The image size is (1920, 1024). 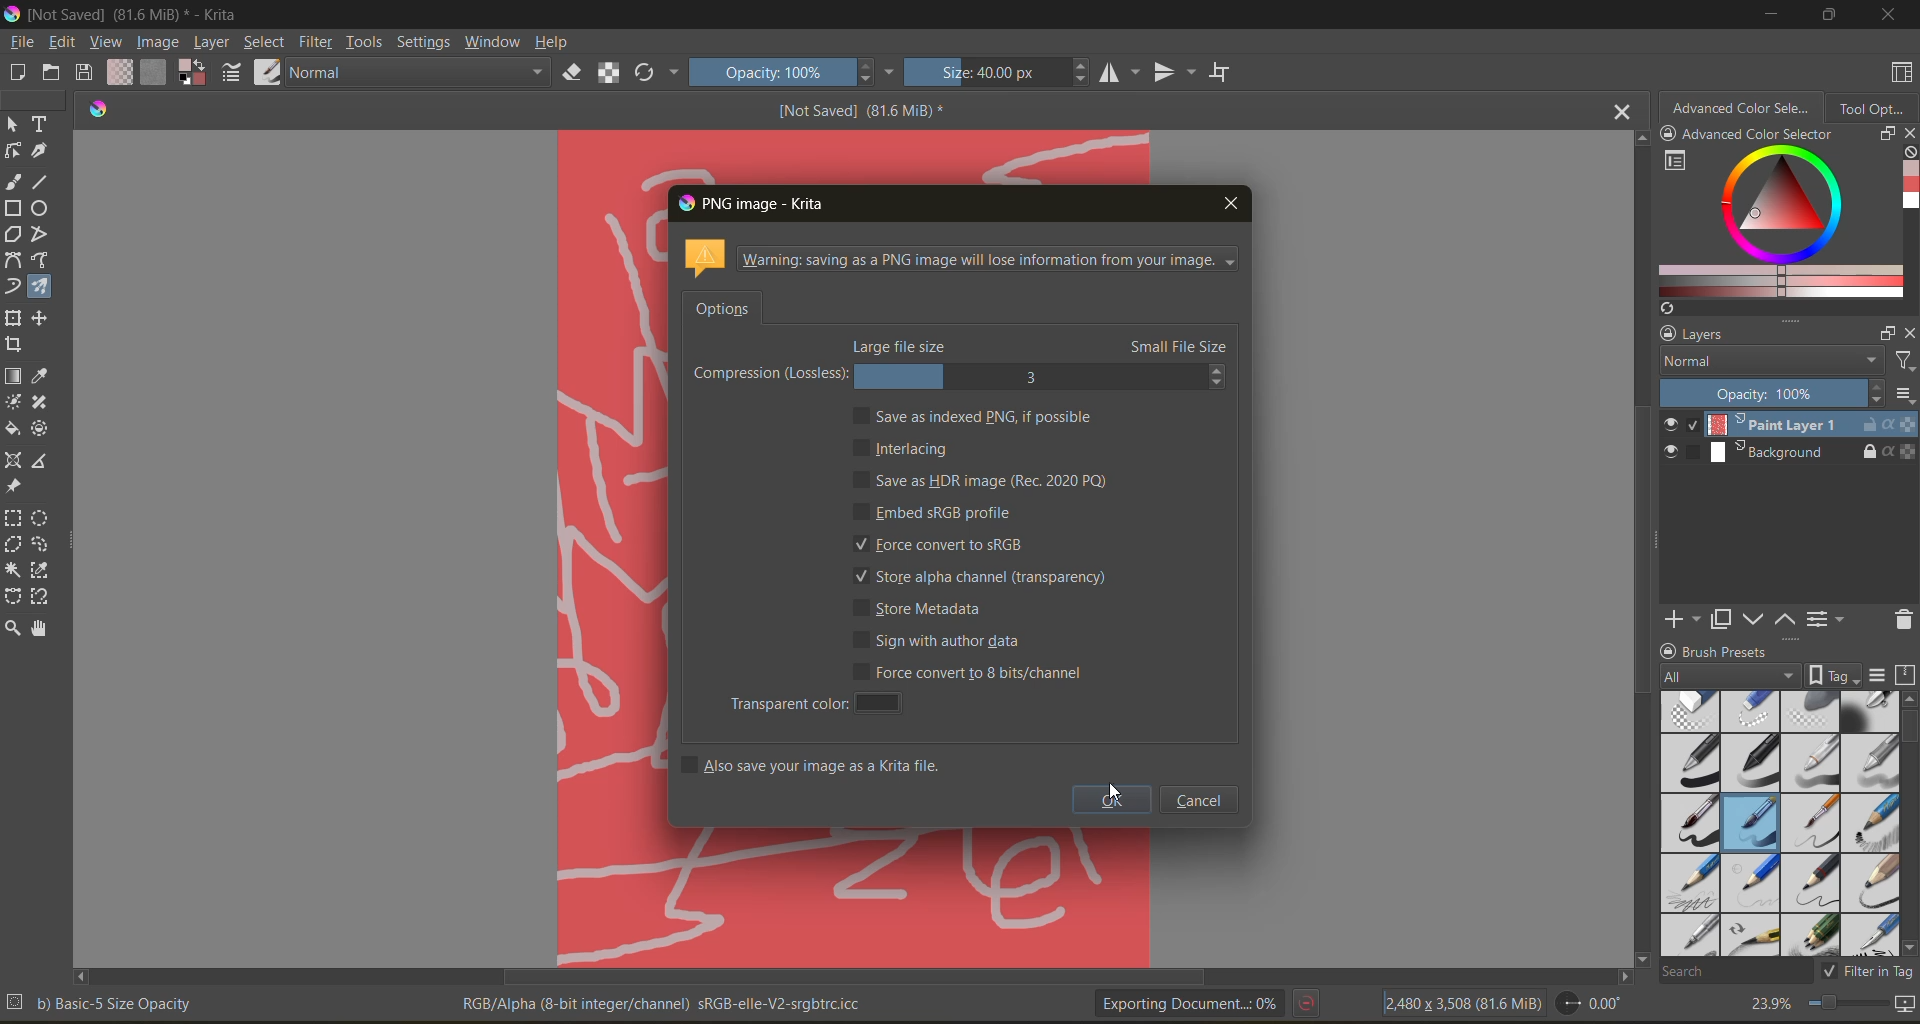 I want to click on mask down, so click(x=1753, y=620).